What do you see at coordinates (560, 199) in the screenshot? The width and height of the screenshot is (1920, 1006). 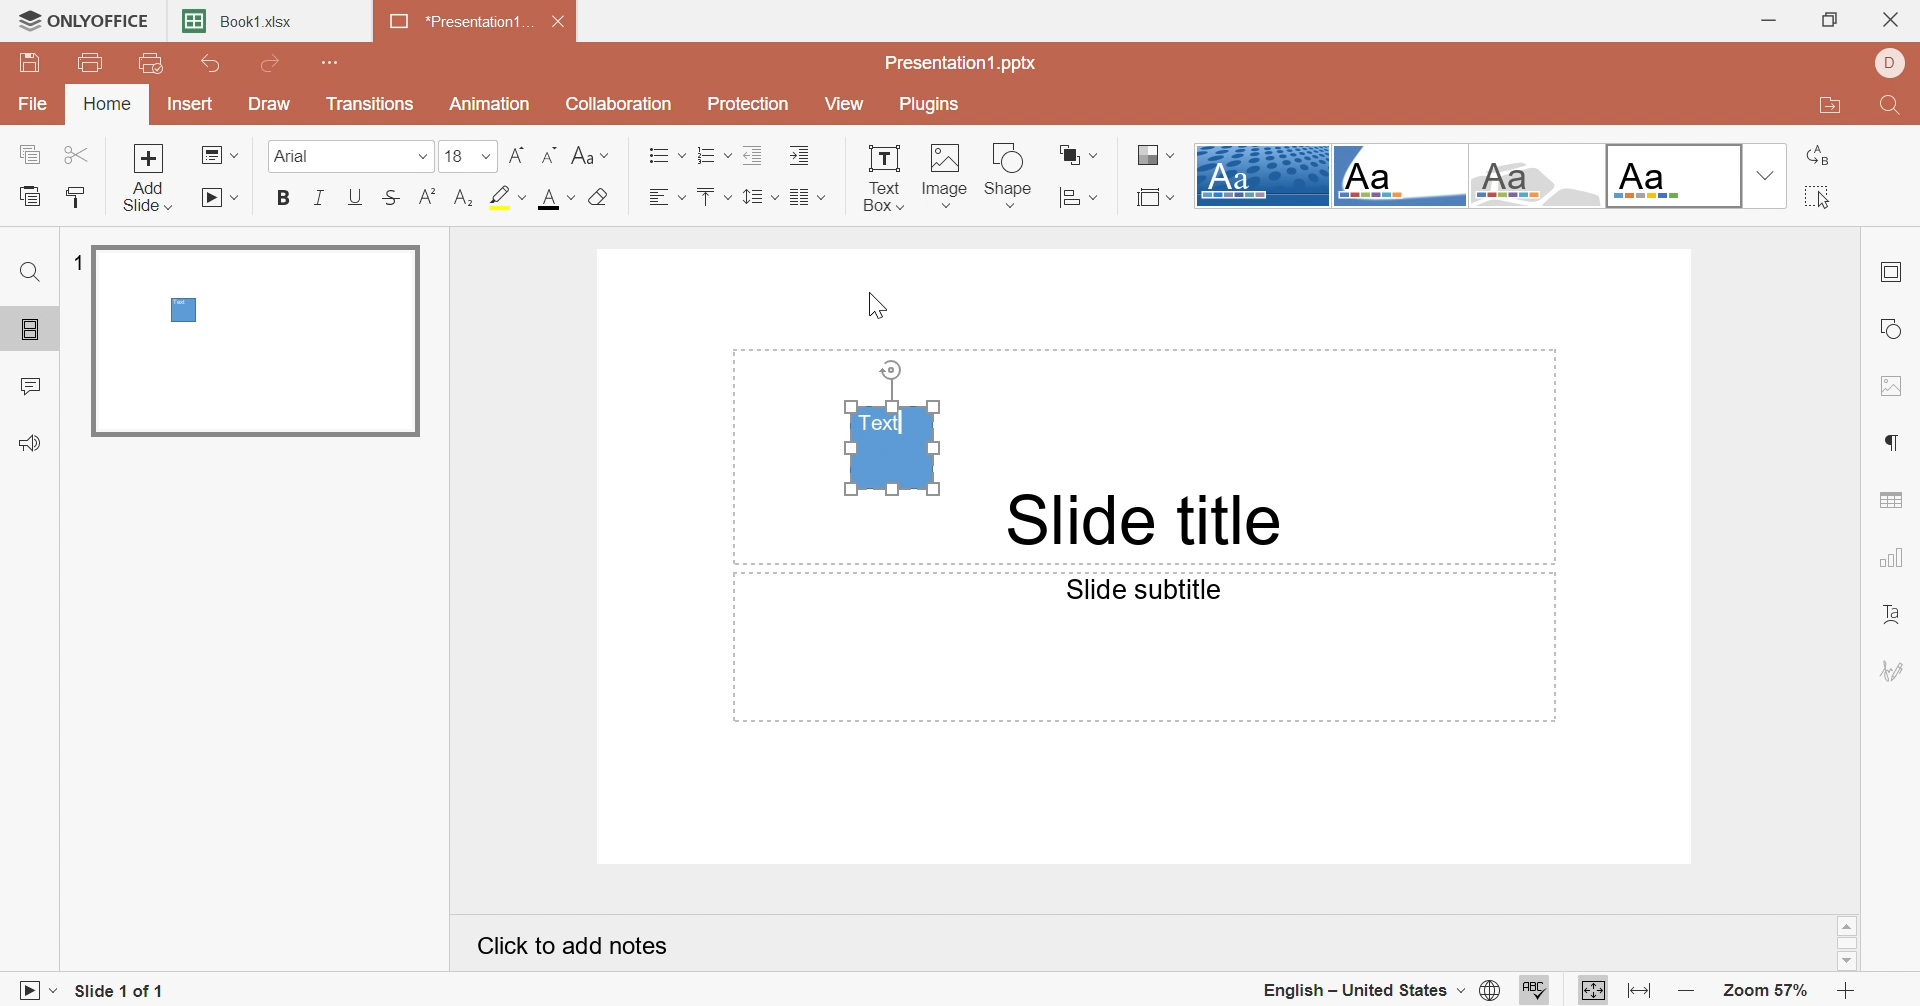 I see `Font color` at bounding box center [560, 199].